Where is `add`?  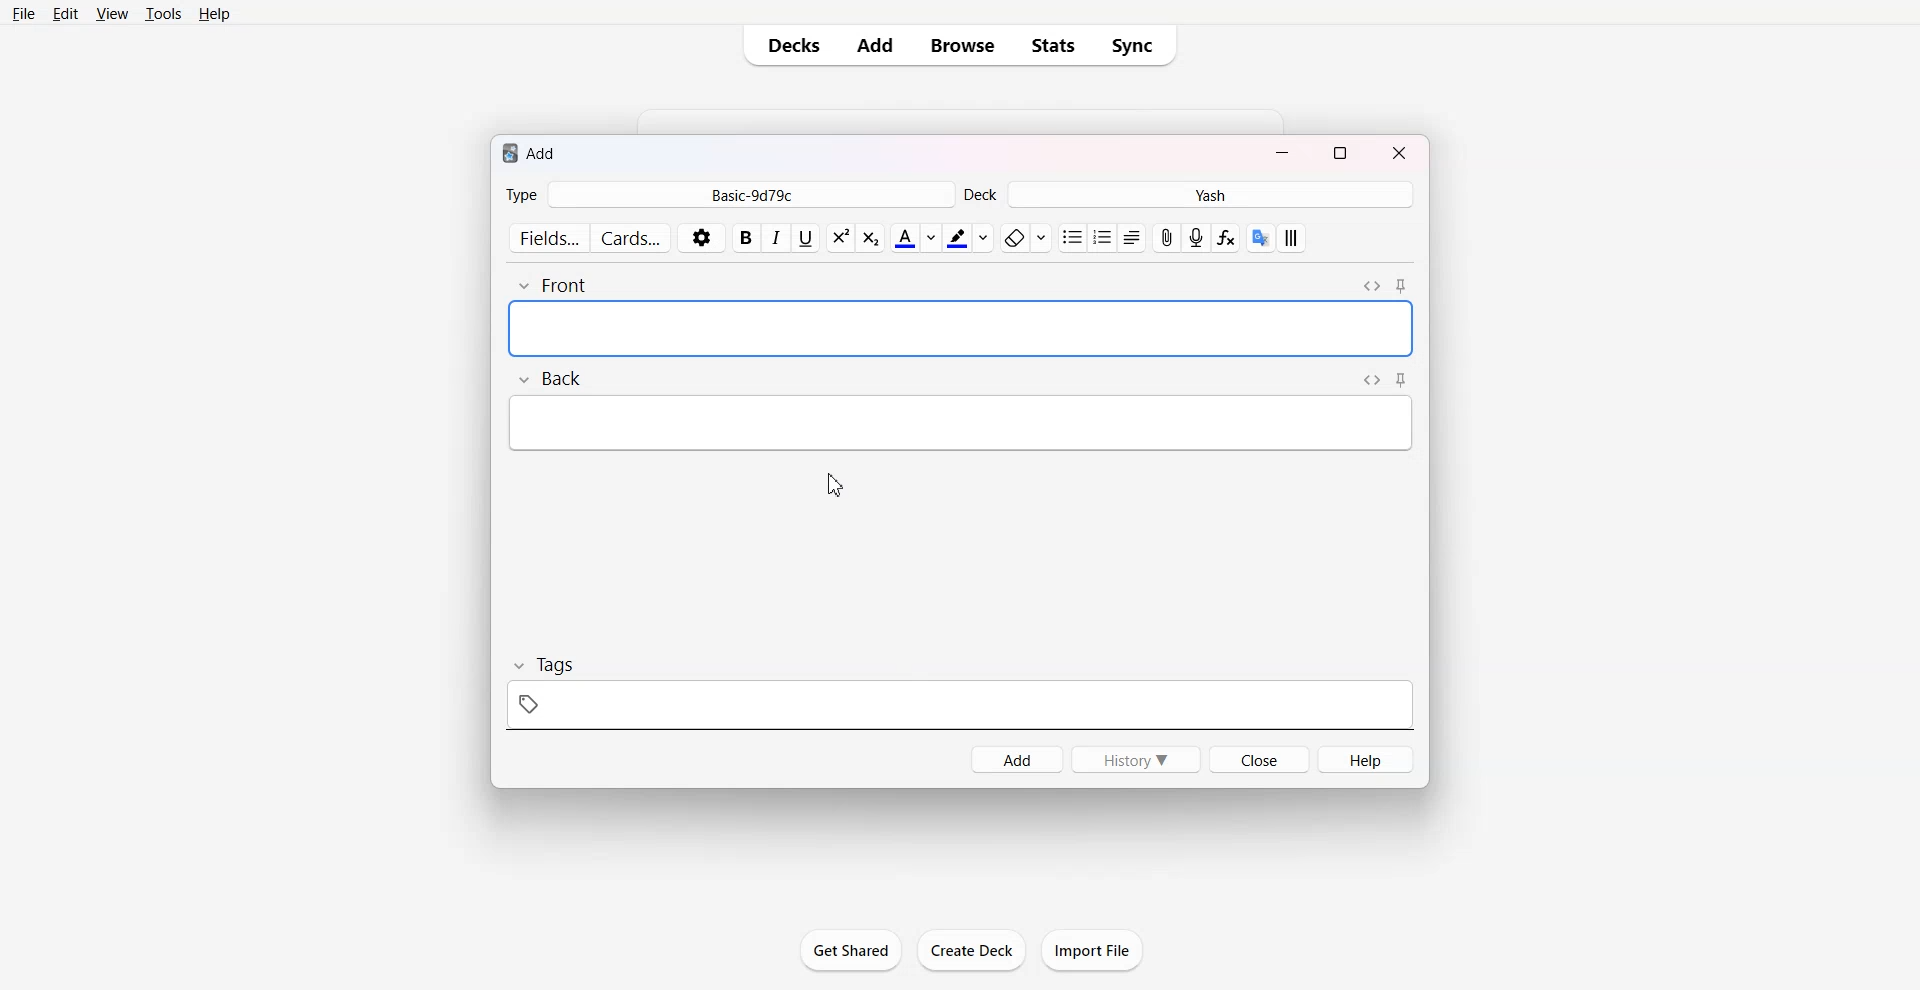 add is located at coordinates (531, 153).